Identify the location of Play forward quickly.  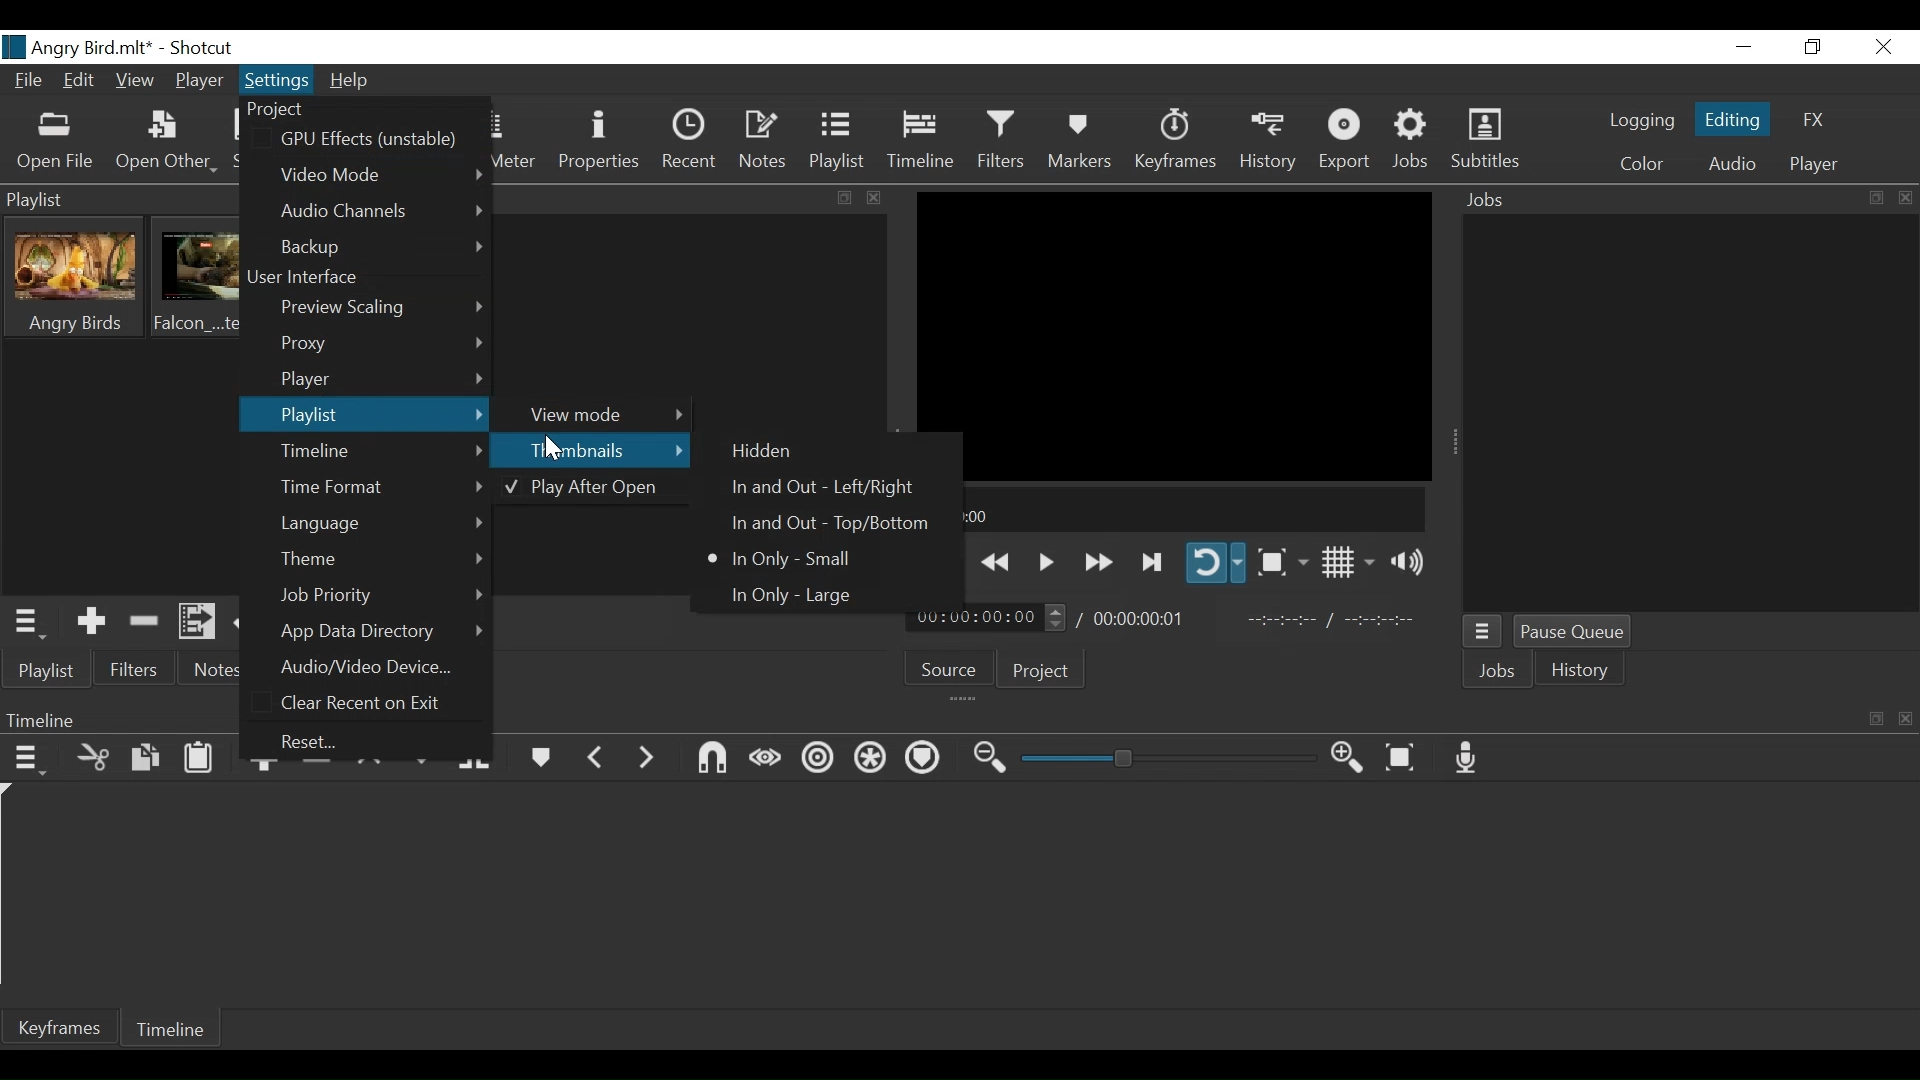
(1099, 563).